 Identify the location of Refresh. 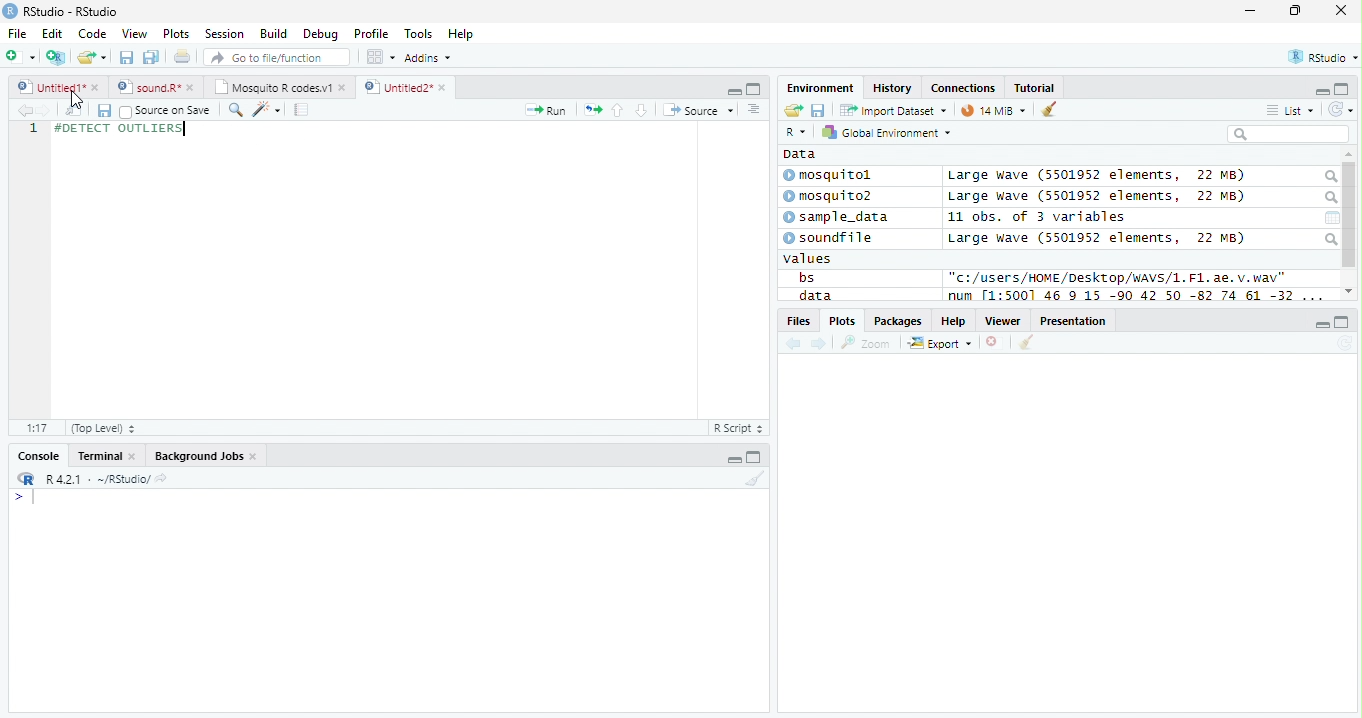
(1341, 110).